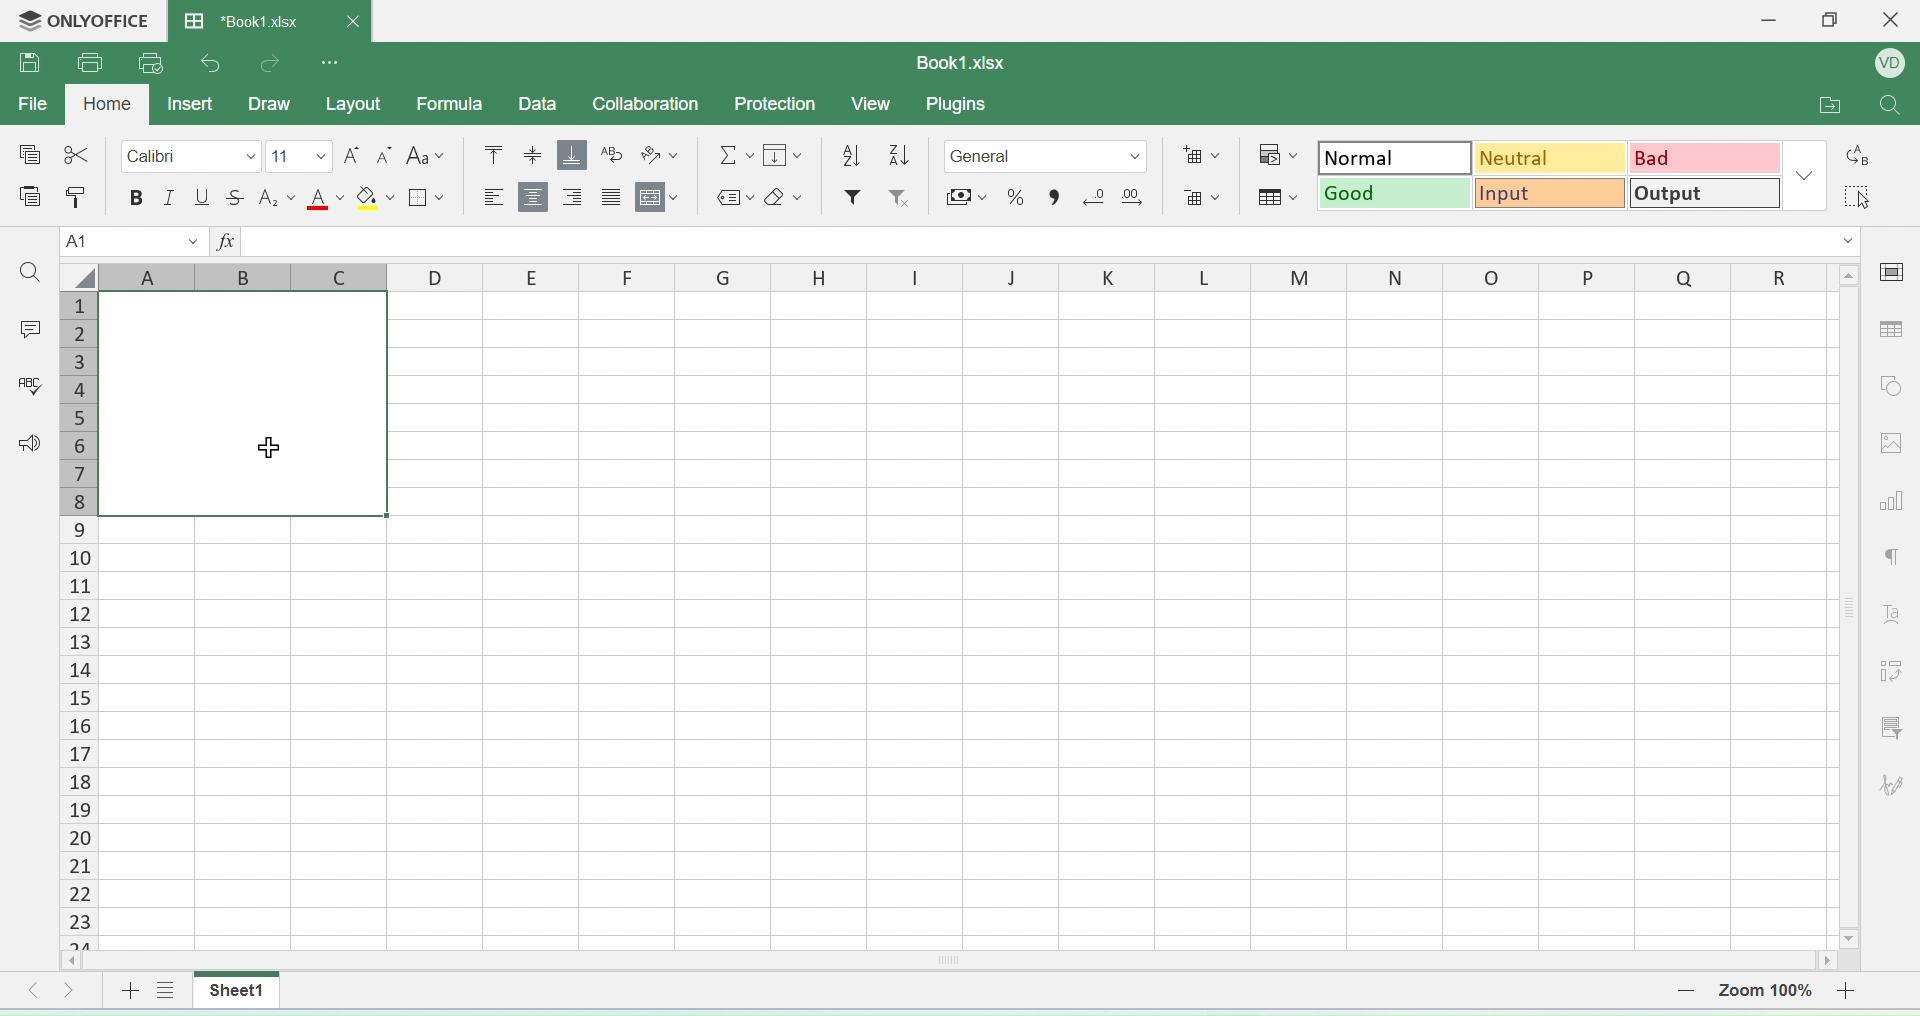  I want to click on close, so click(1894, 19).